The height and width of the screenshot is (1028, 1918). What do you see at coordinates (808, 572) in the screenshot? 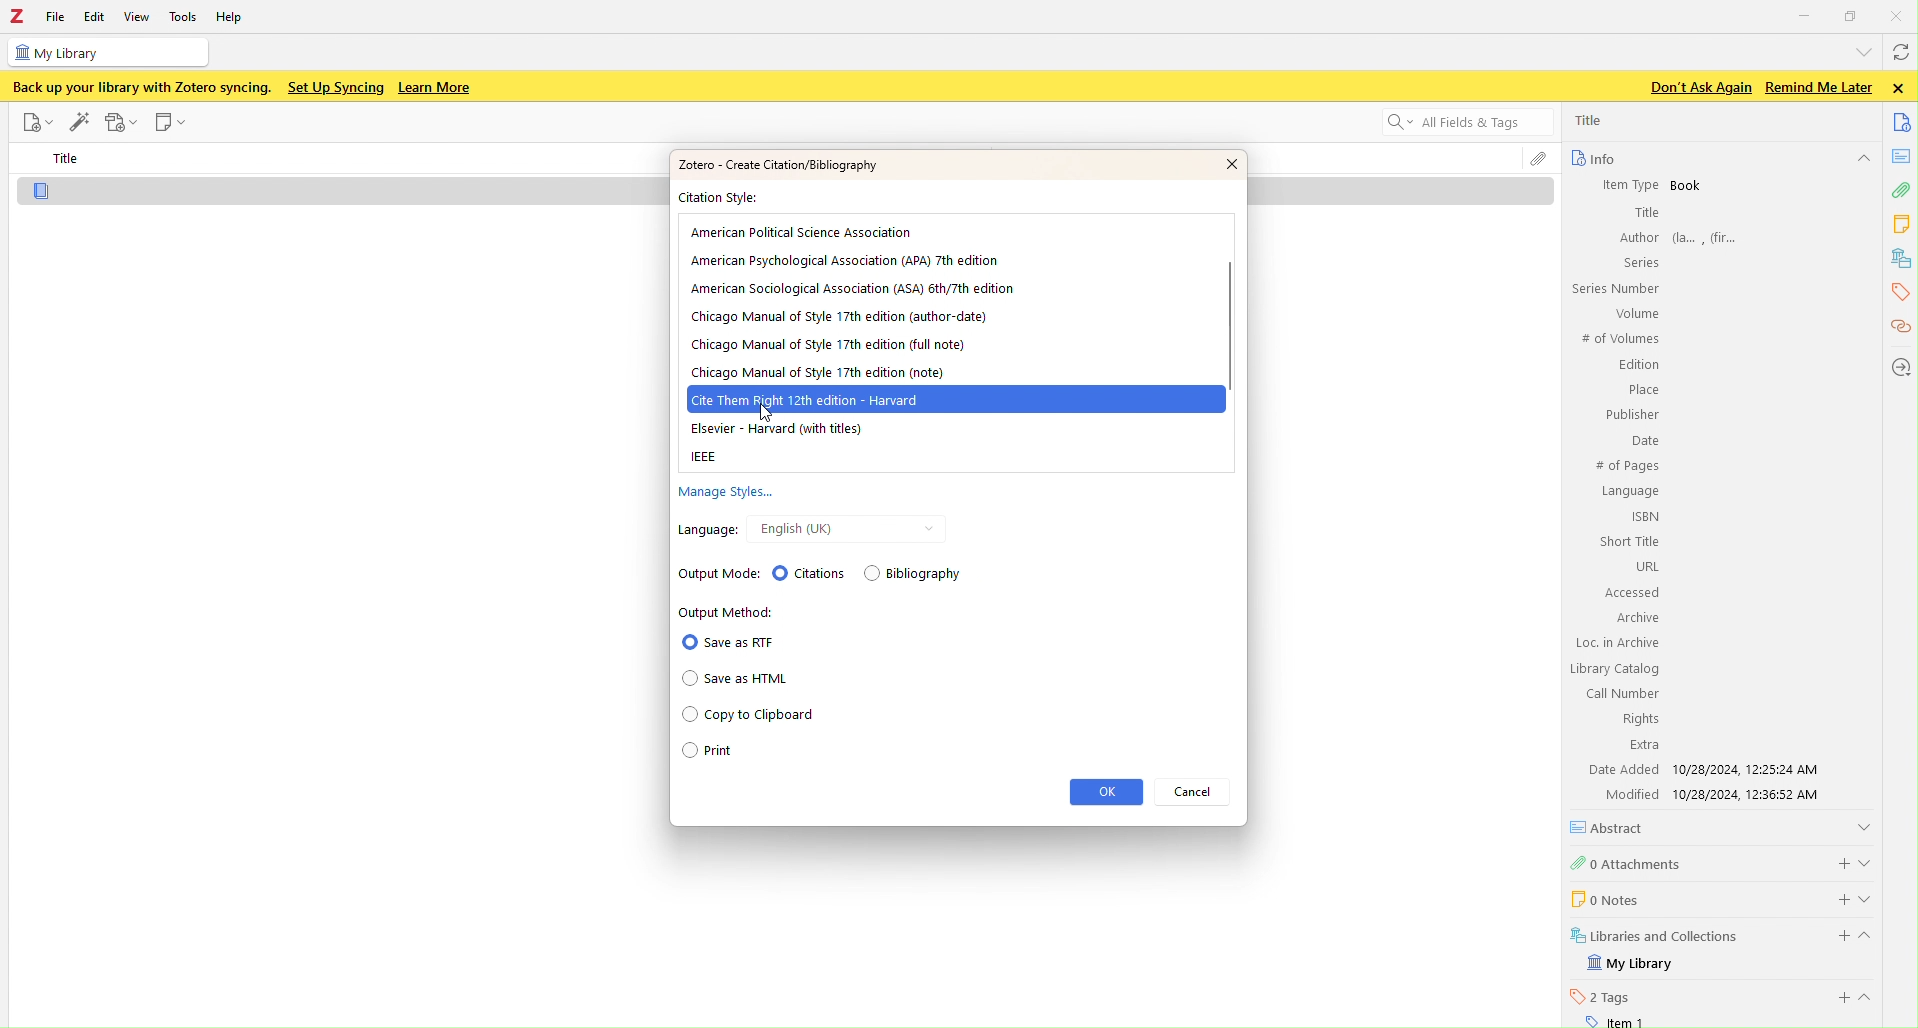
I see `Citations` at bounding box center [808, 572].